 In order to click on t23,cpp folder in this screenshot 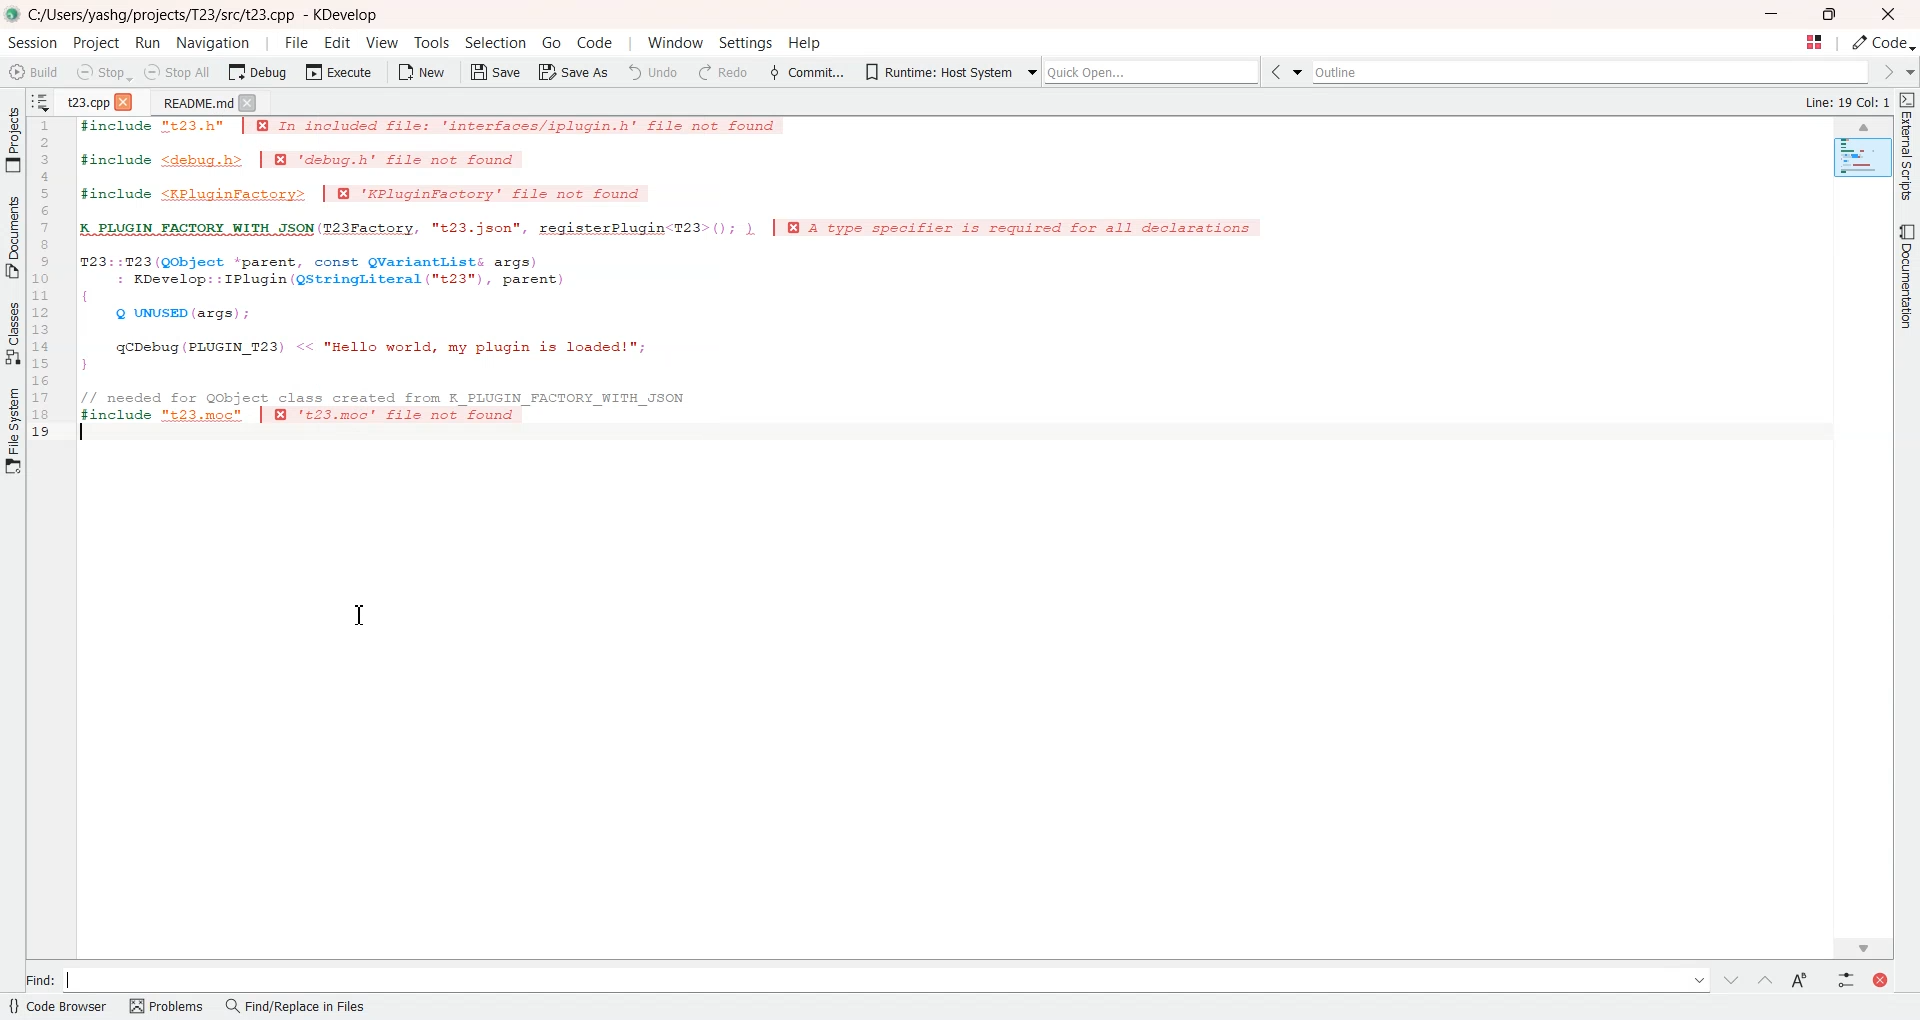, I will do `click(85, 100)`.